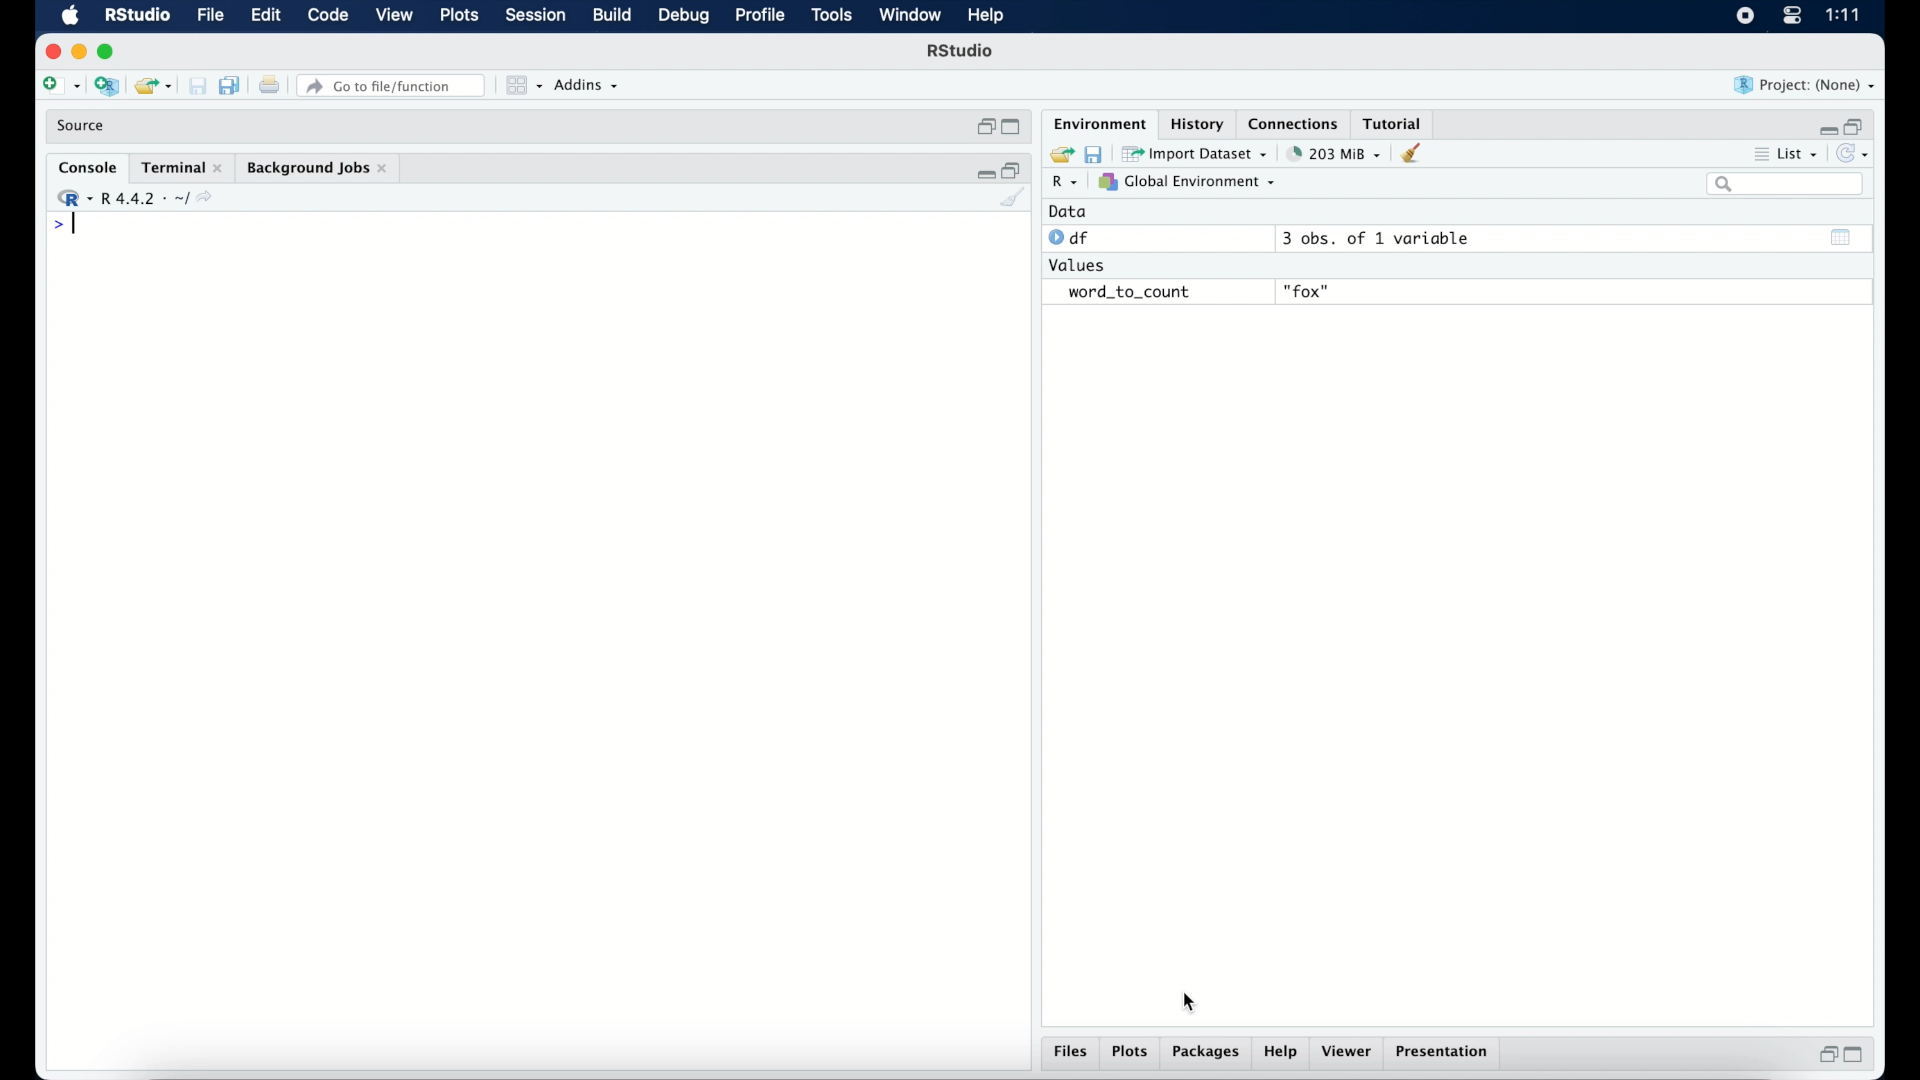  I want to click on restore down, so click(984, 127).